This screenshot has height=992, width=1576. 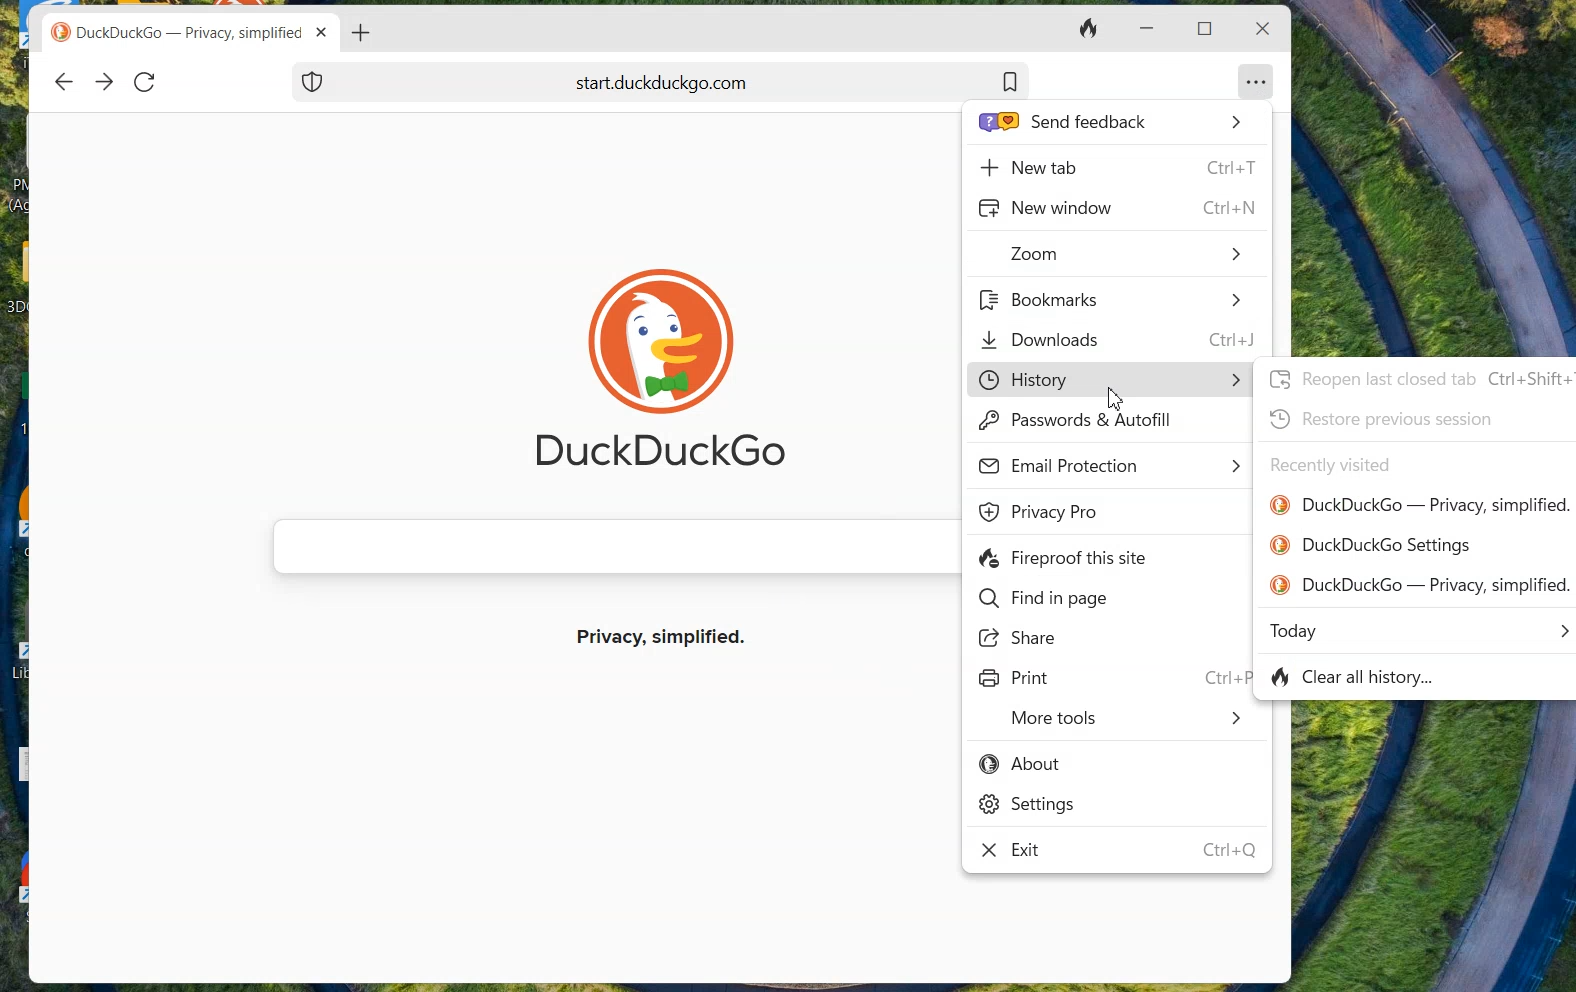 What do you see at coordinates (1113, 400) in the screenshot?
I see `cursor` at bounding box center [1113, 400].